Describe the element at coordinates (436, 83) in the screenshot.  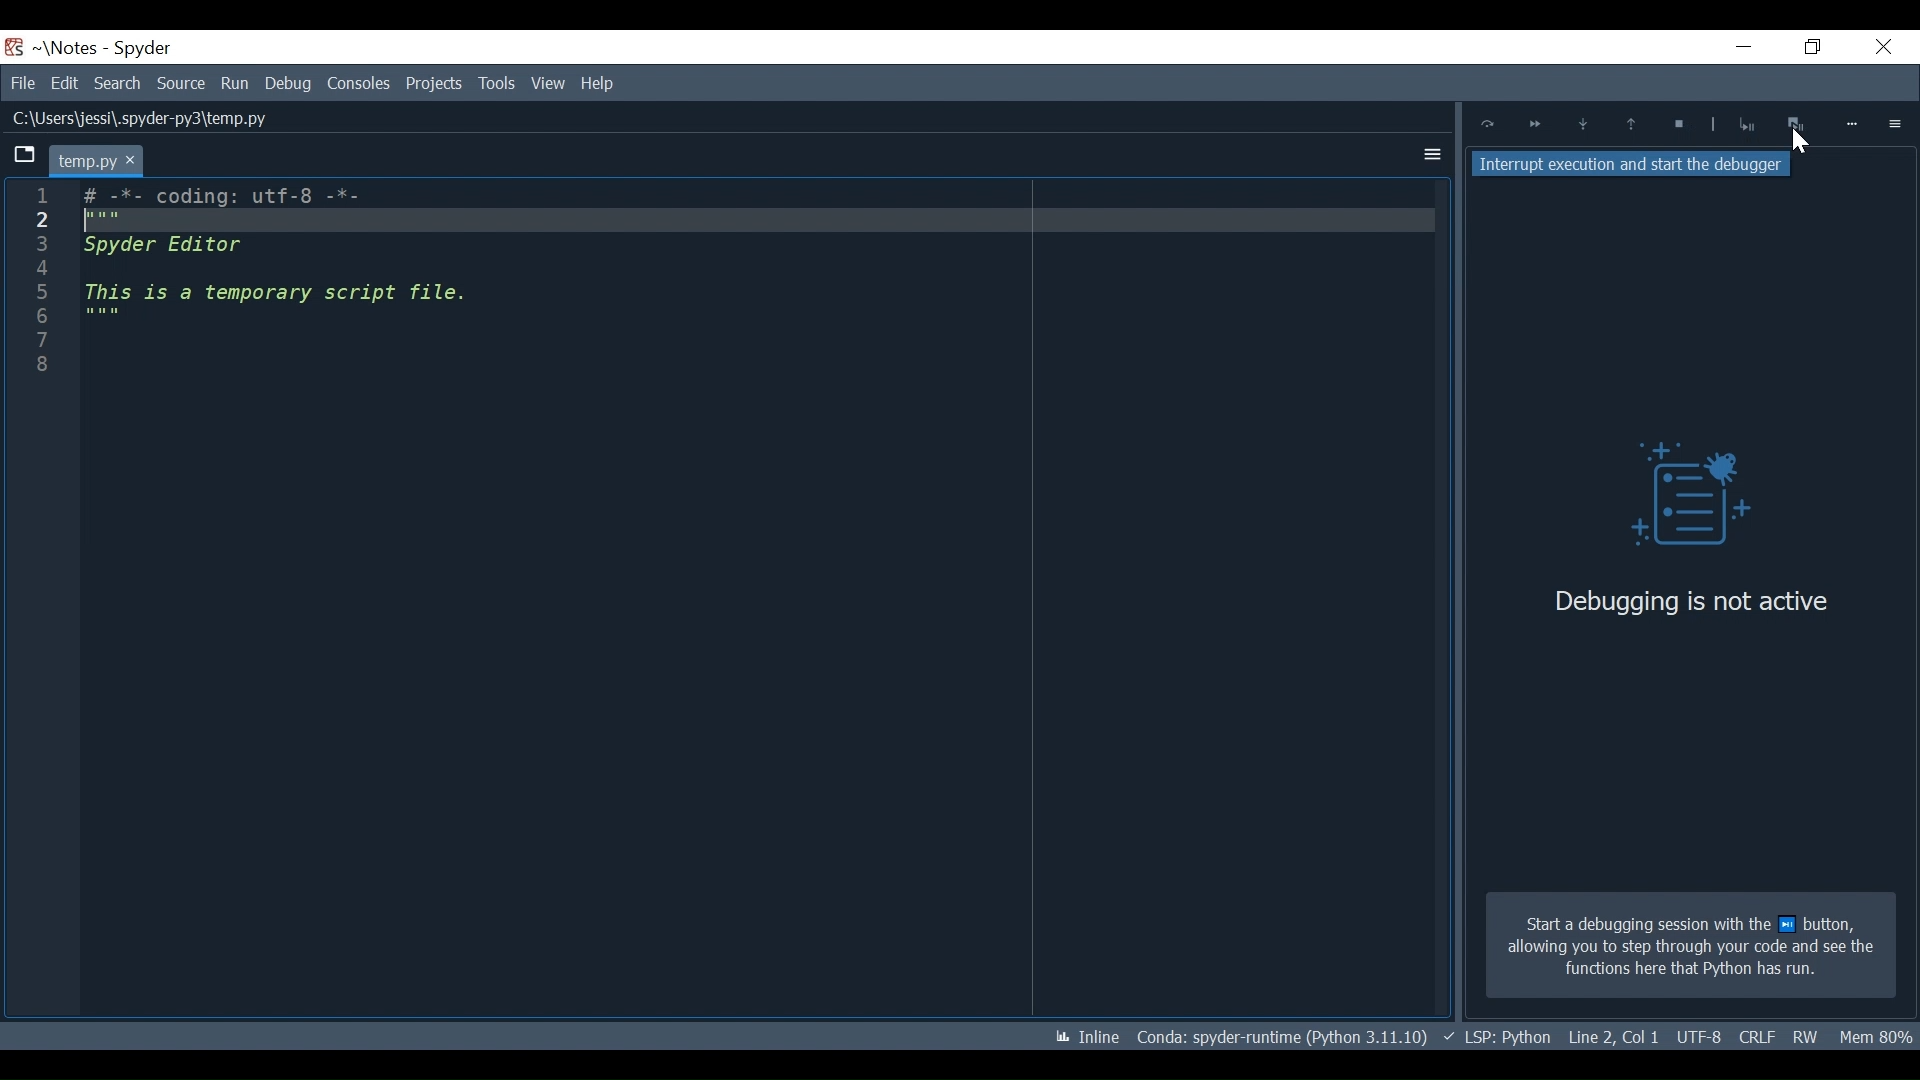
I see `Tools` at that location.